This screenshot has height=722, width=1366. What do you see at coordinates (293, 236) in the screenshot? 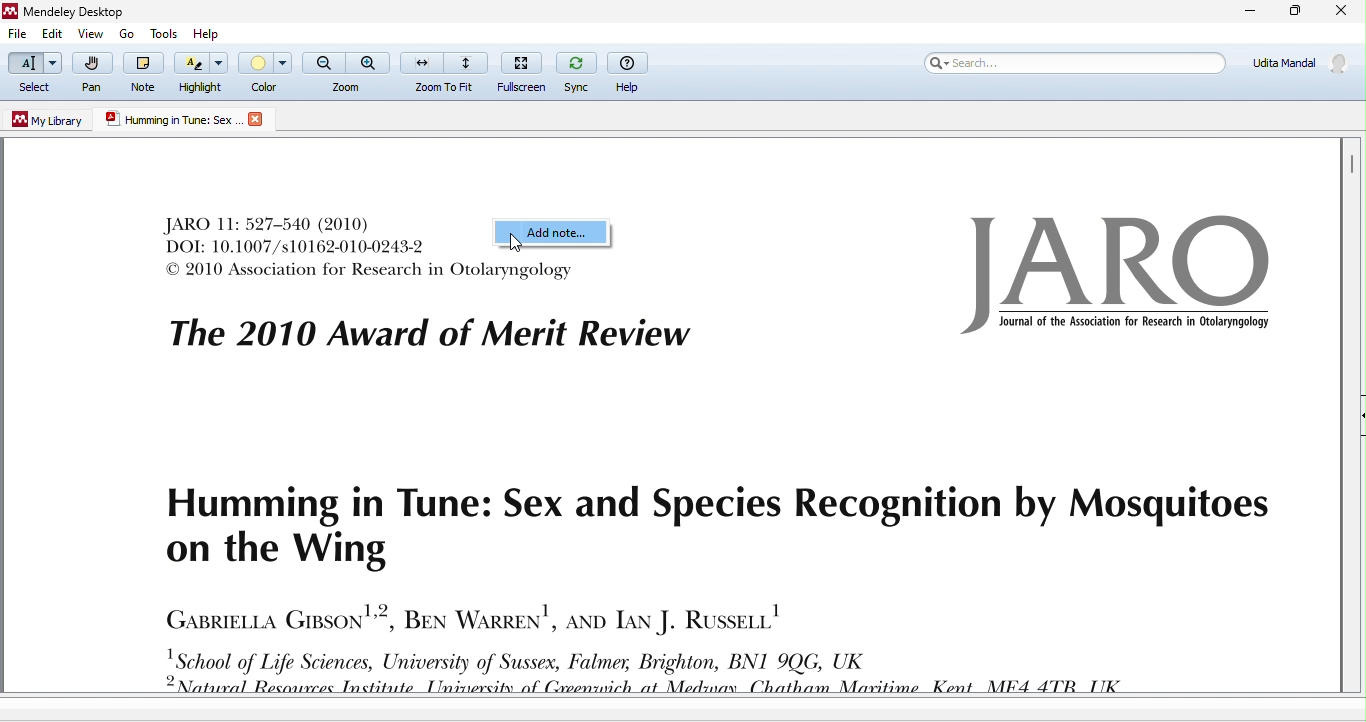
I see `journal text` at bounding box center [293, 236].